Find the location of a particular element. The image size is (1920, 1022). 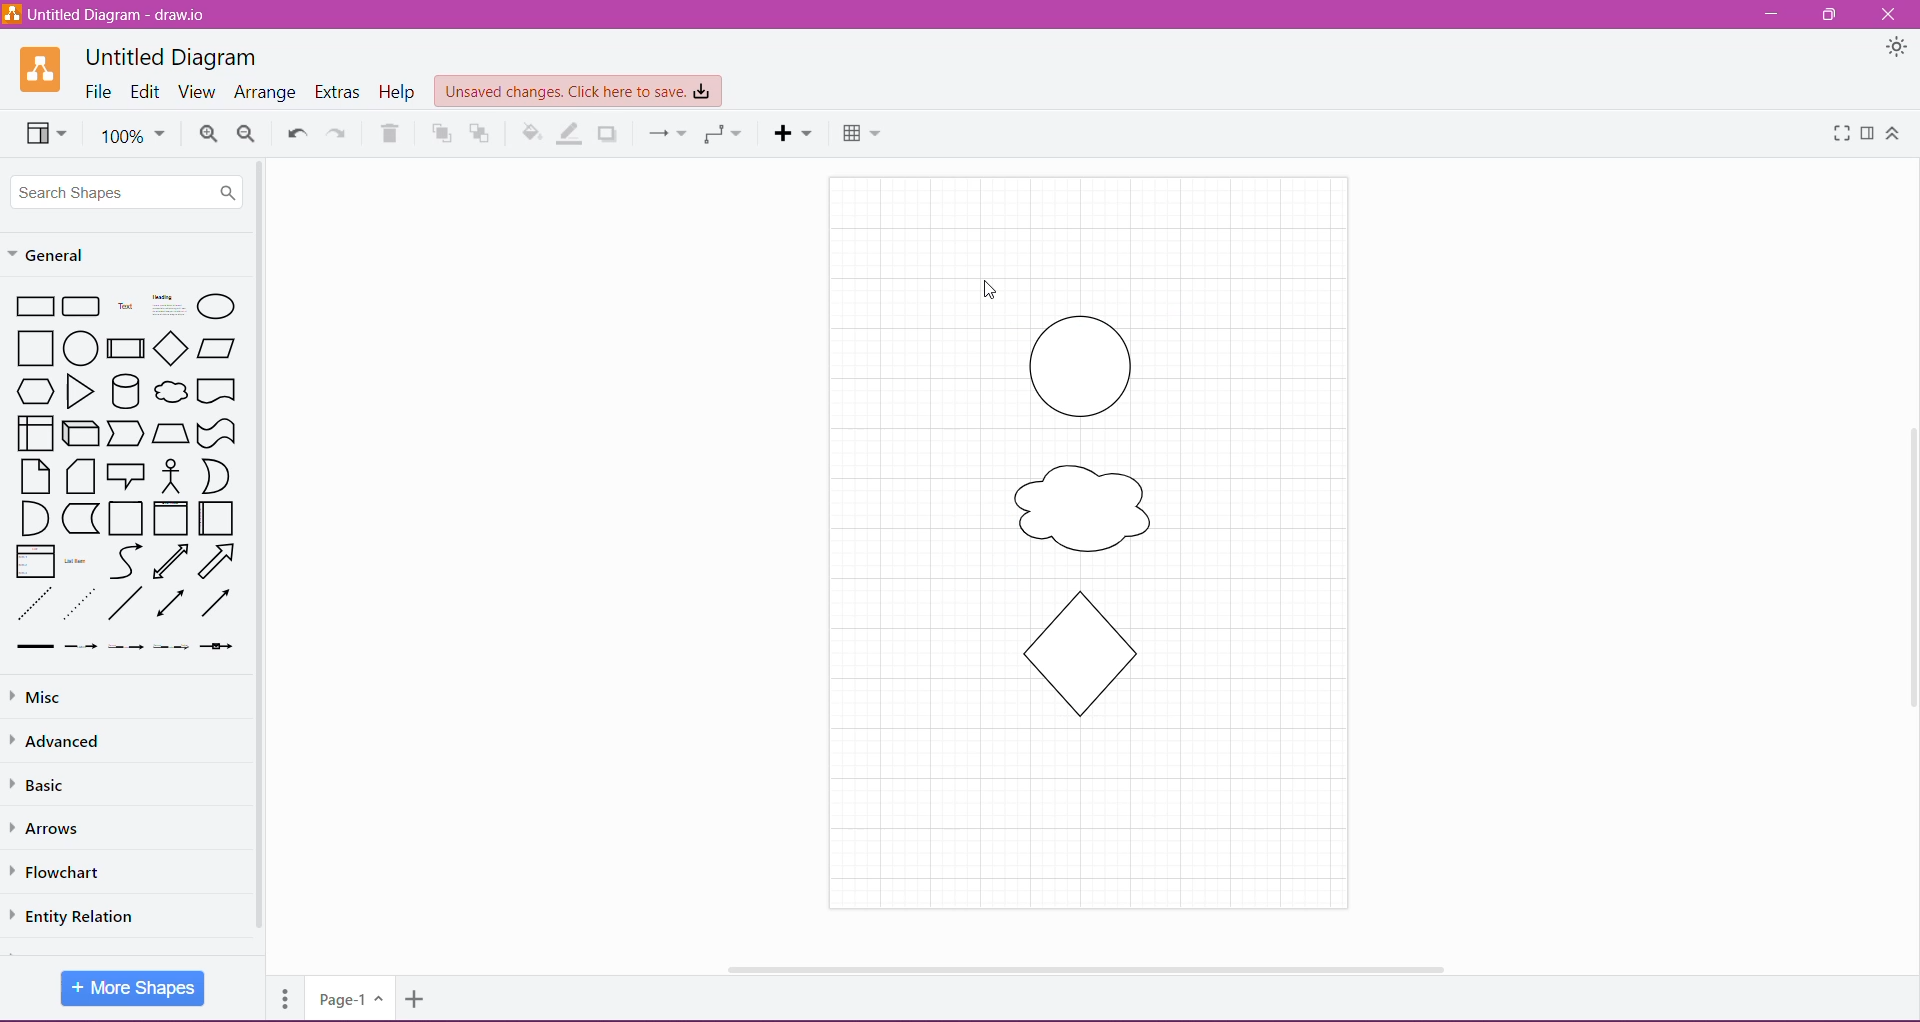

Restore Down is located at coordinates (1832, 14).